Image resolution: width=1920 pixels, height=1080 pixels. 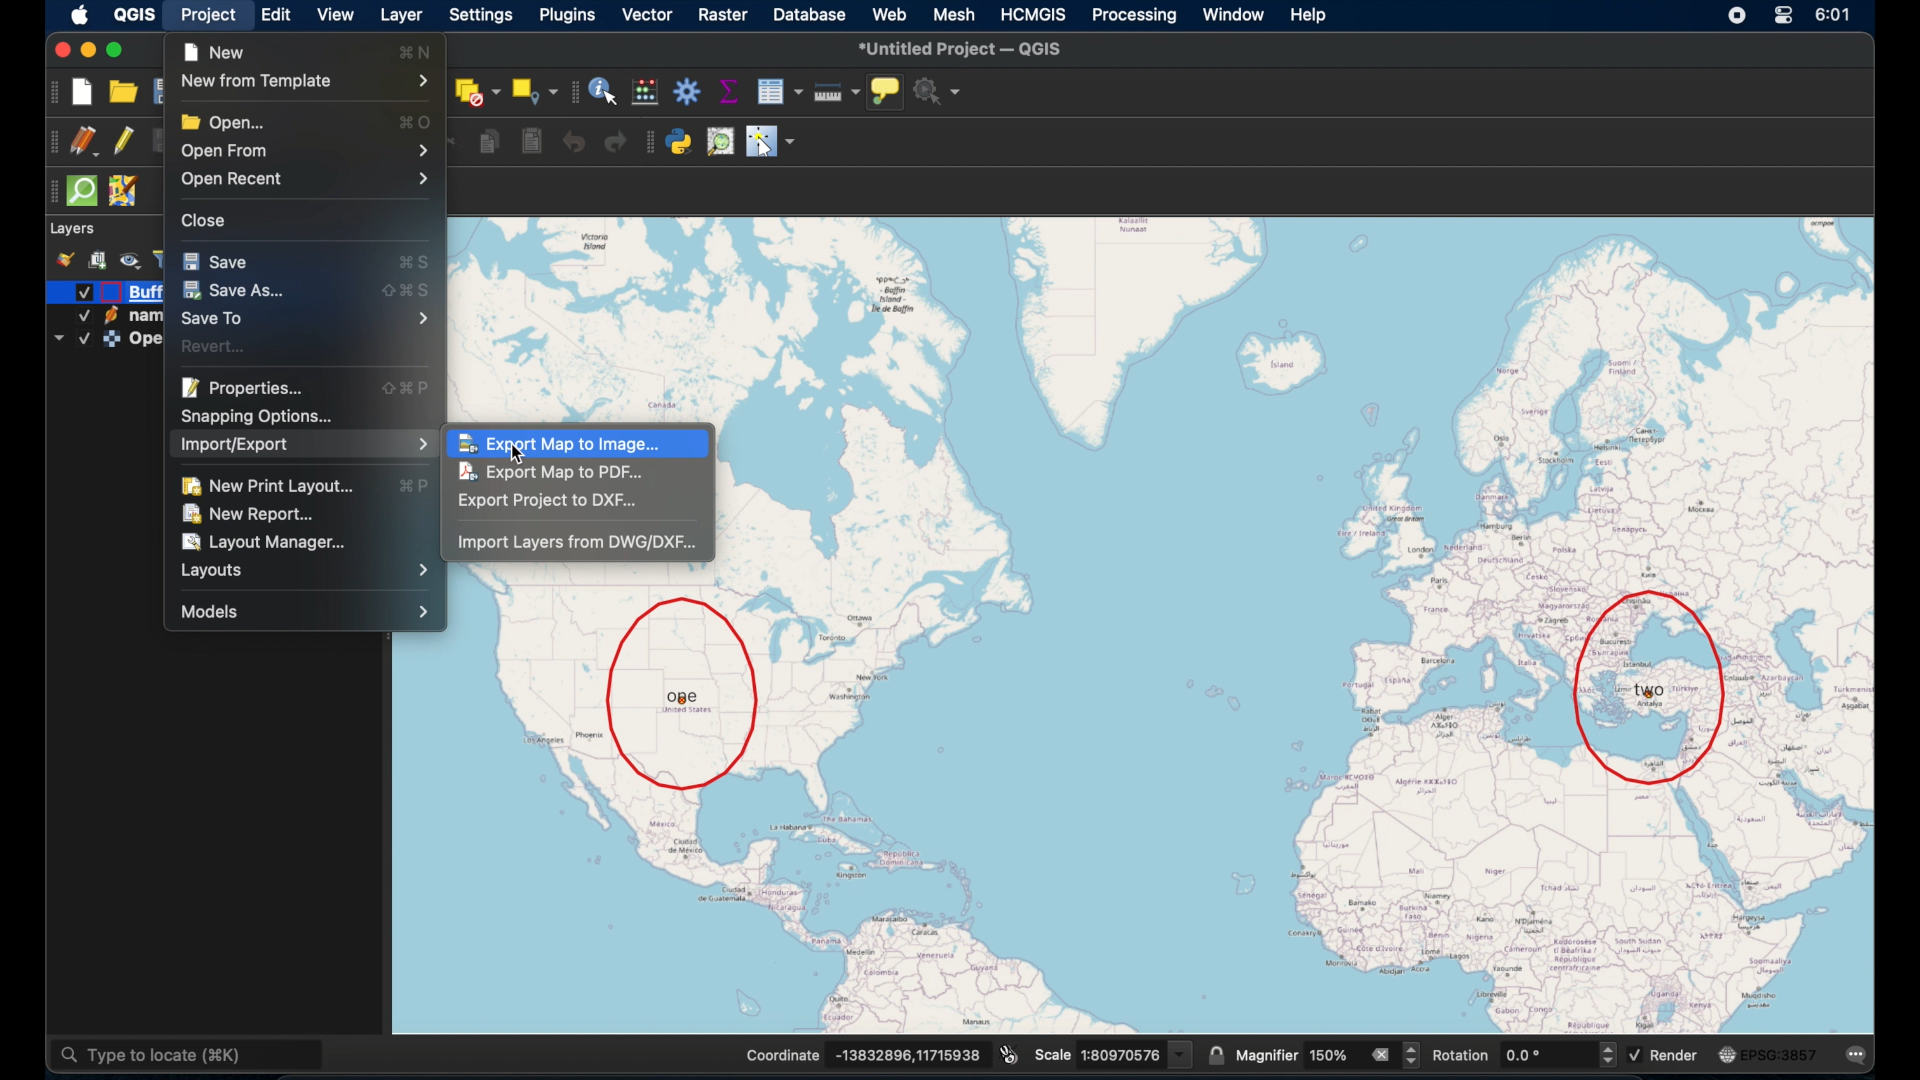 What do you see at coordinates (1137, 15) in the screenshot?
I see `processing` at bounding box center [1137, 15].